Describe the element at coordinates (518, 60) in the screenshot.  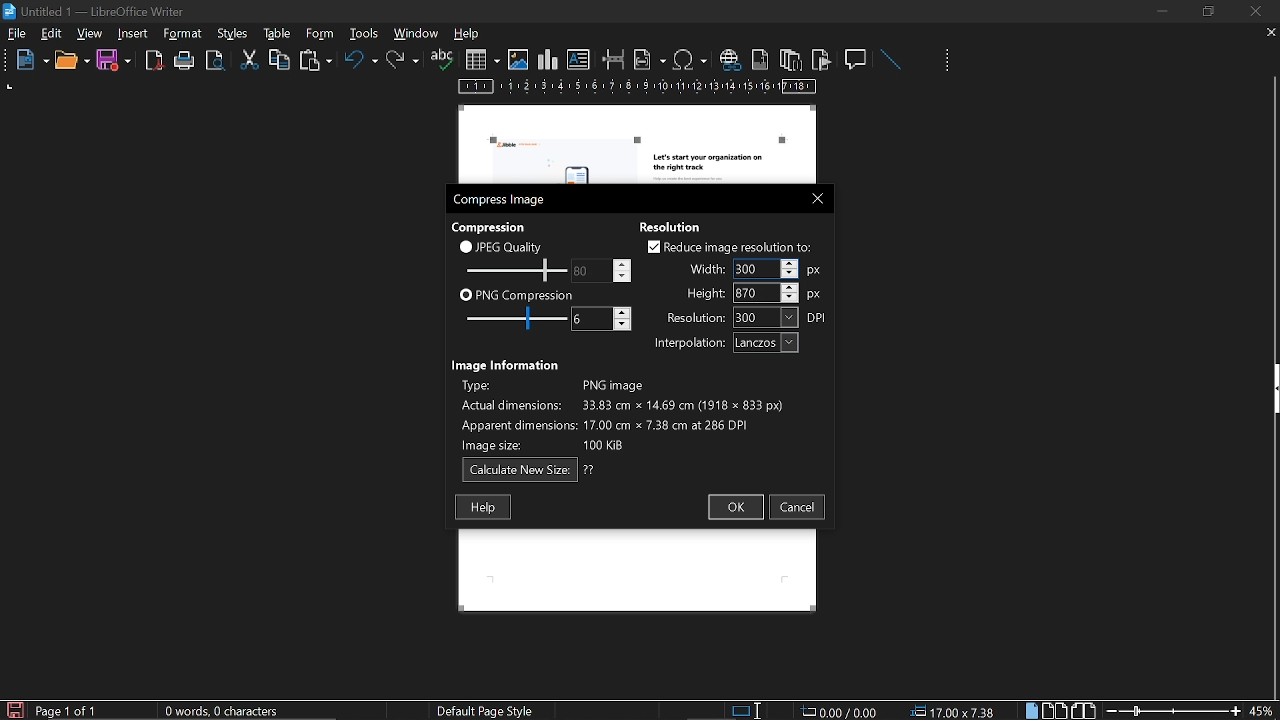
I see `insert image` at that location.